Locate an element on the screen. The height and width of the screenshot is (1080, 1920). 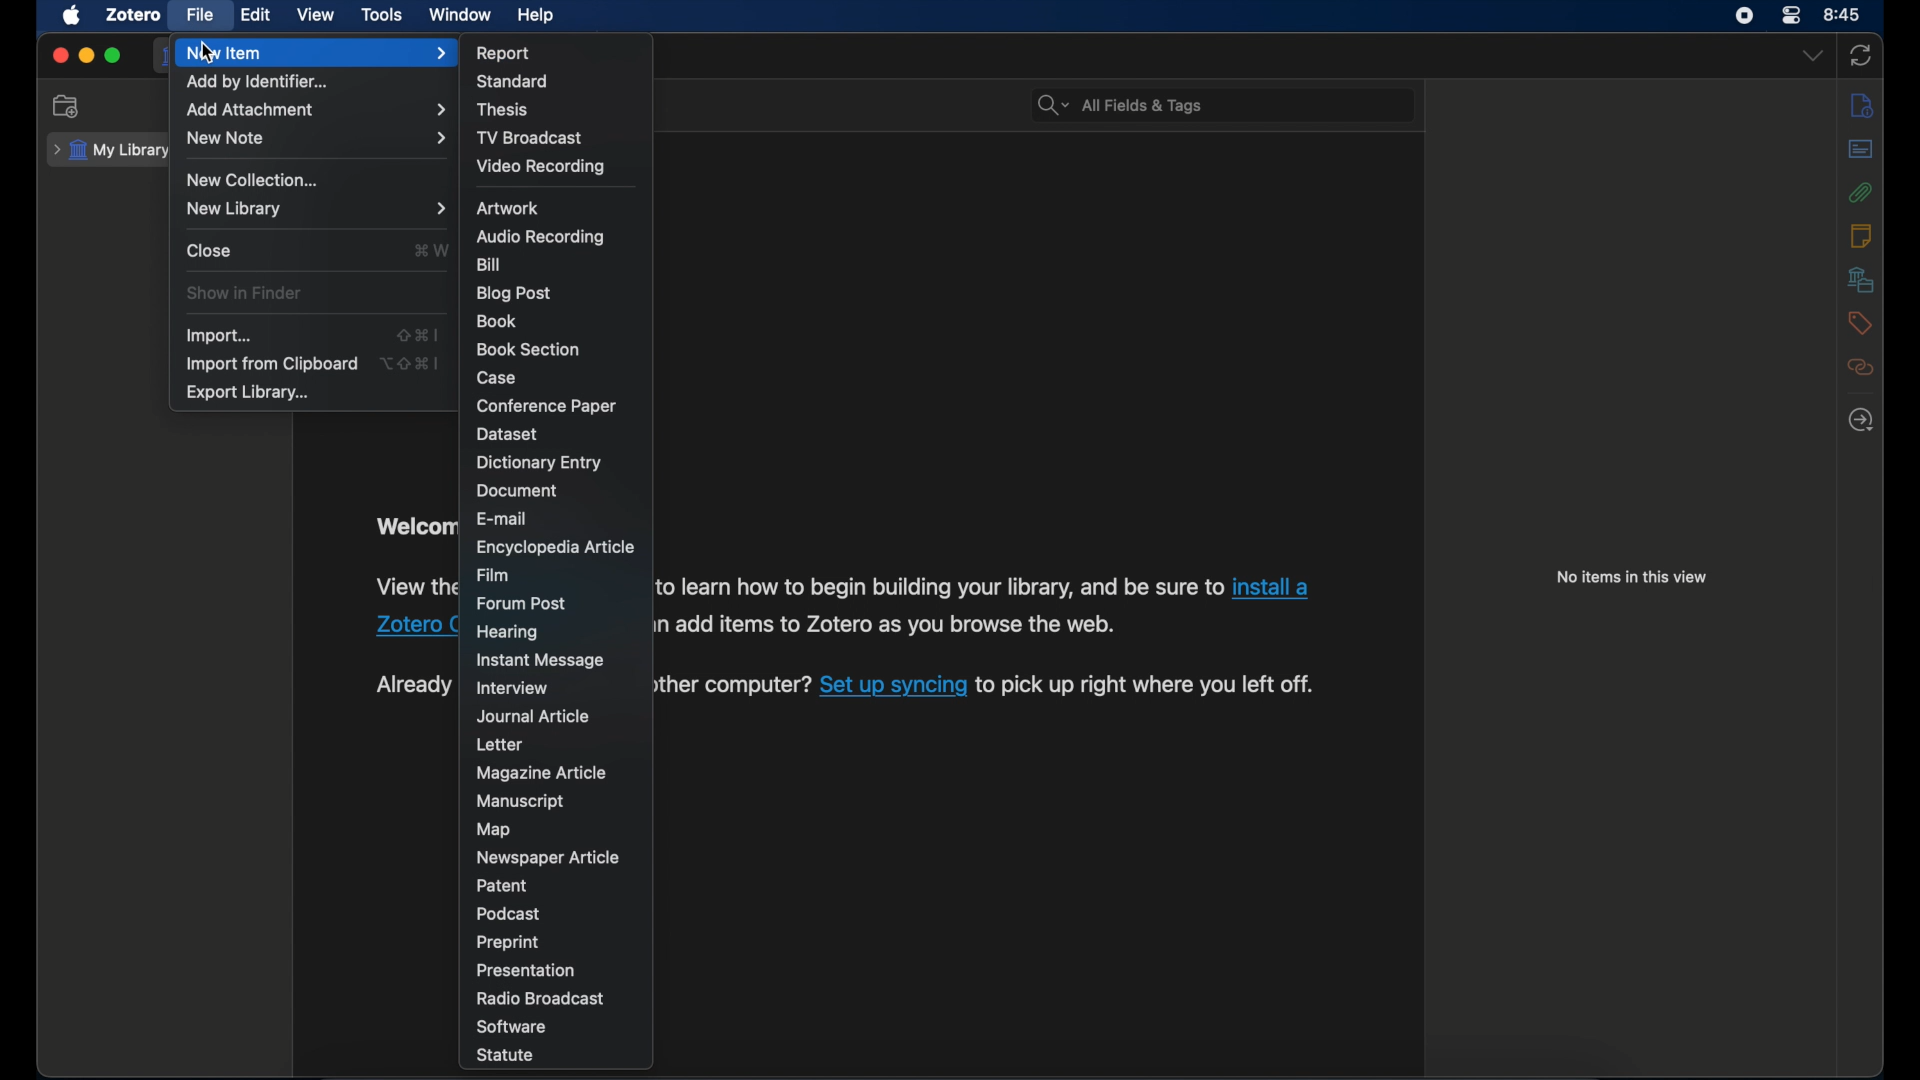
new note is located at coordinates (318, 138).